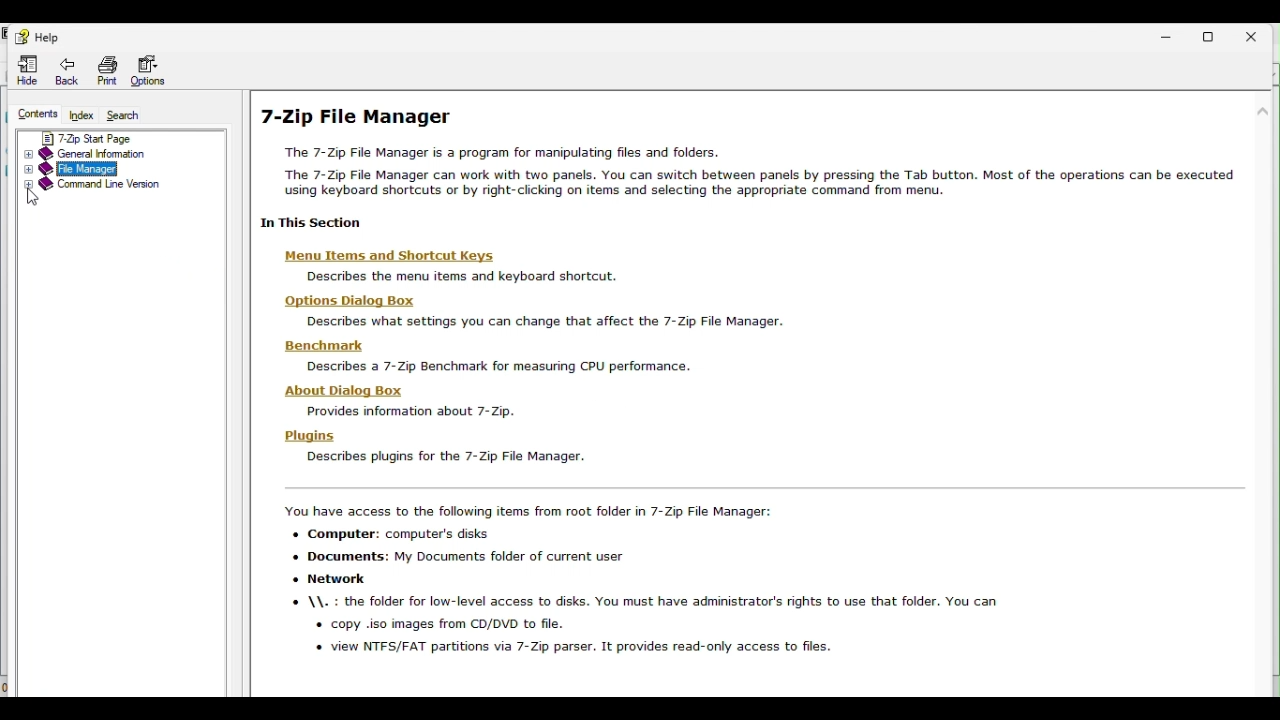  I want to click on Hide, so click(29, 70).